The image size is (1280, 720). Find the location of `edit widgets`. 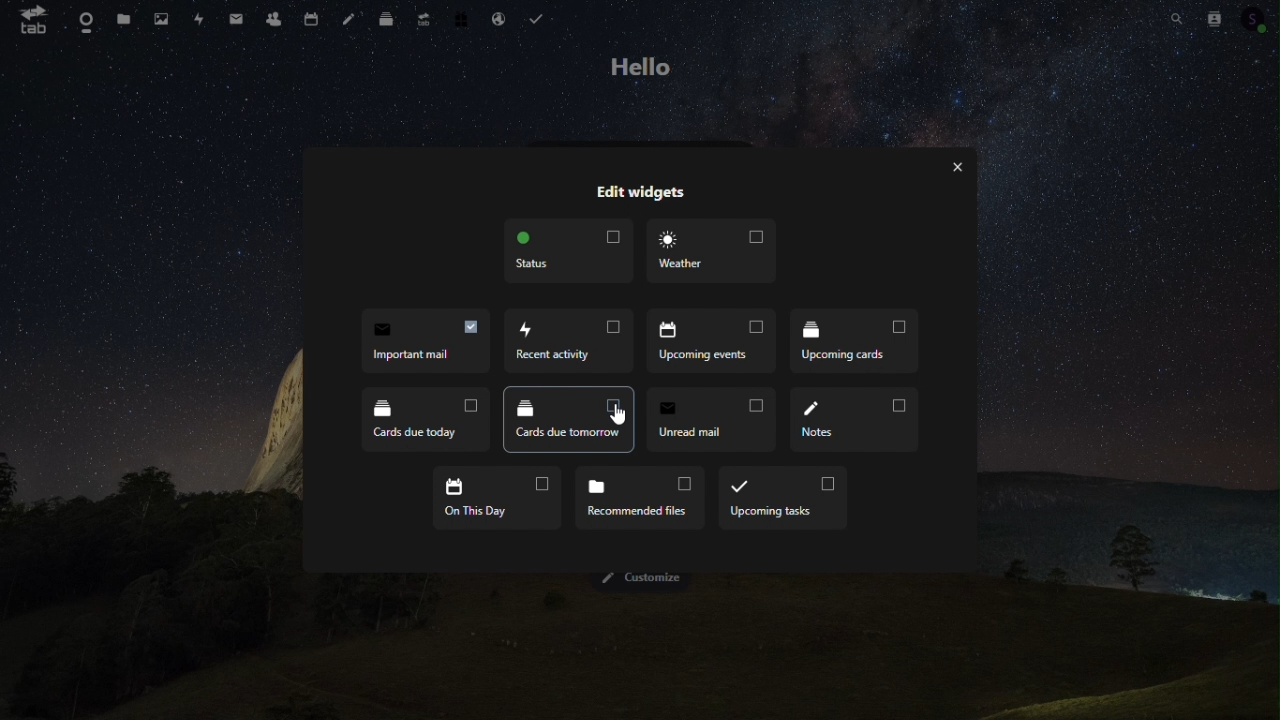

edit widgets is located at coordinates (643, 191).